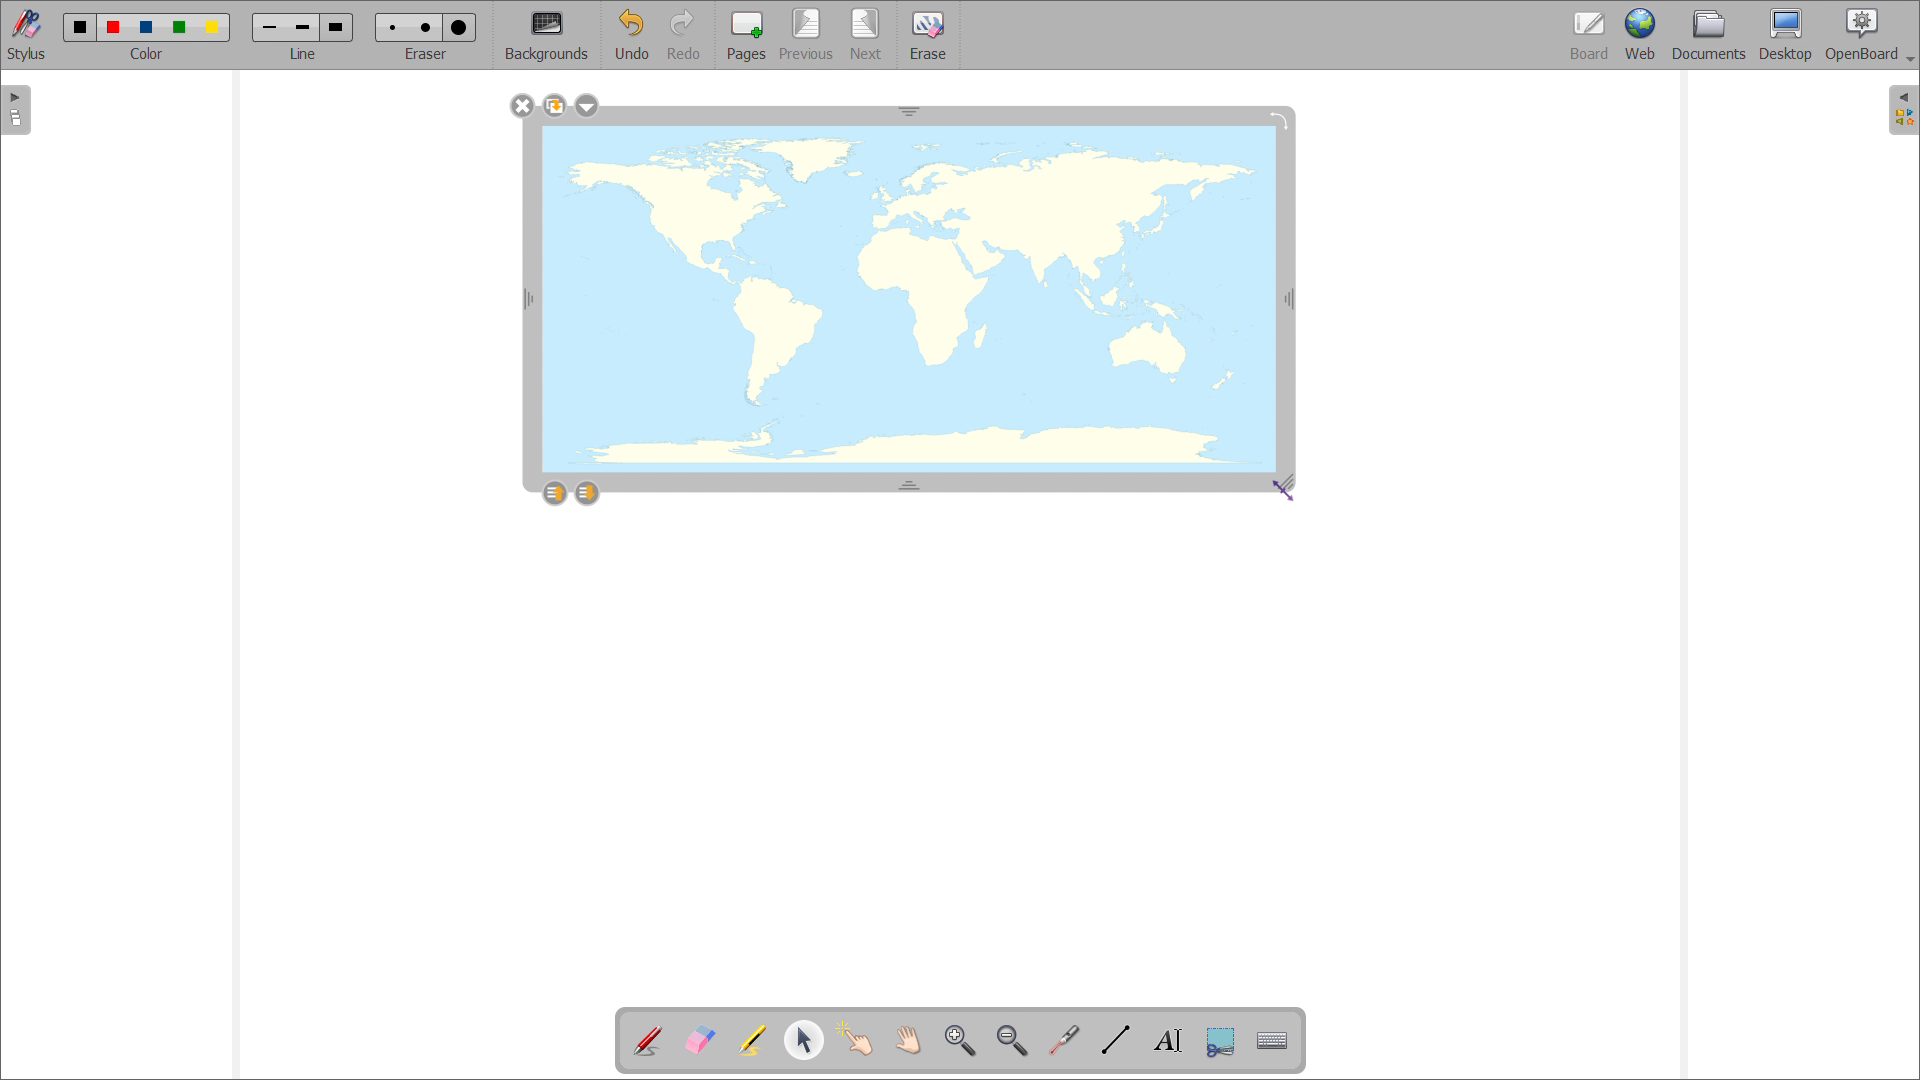 The width and height of the screenshot is (1920, 1080). What do you see at coordinates (1272, 1041) in the screenshot?
I see `virtual keyboard` at bounding box center [1272, 1041].